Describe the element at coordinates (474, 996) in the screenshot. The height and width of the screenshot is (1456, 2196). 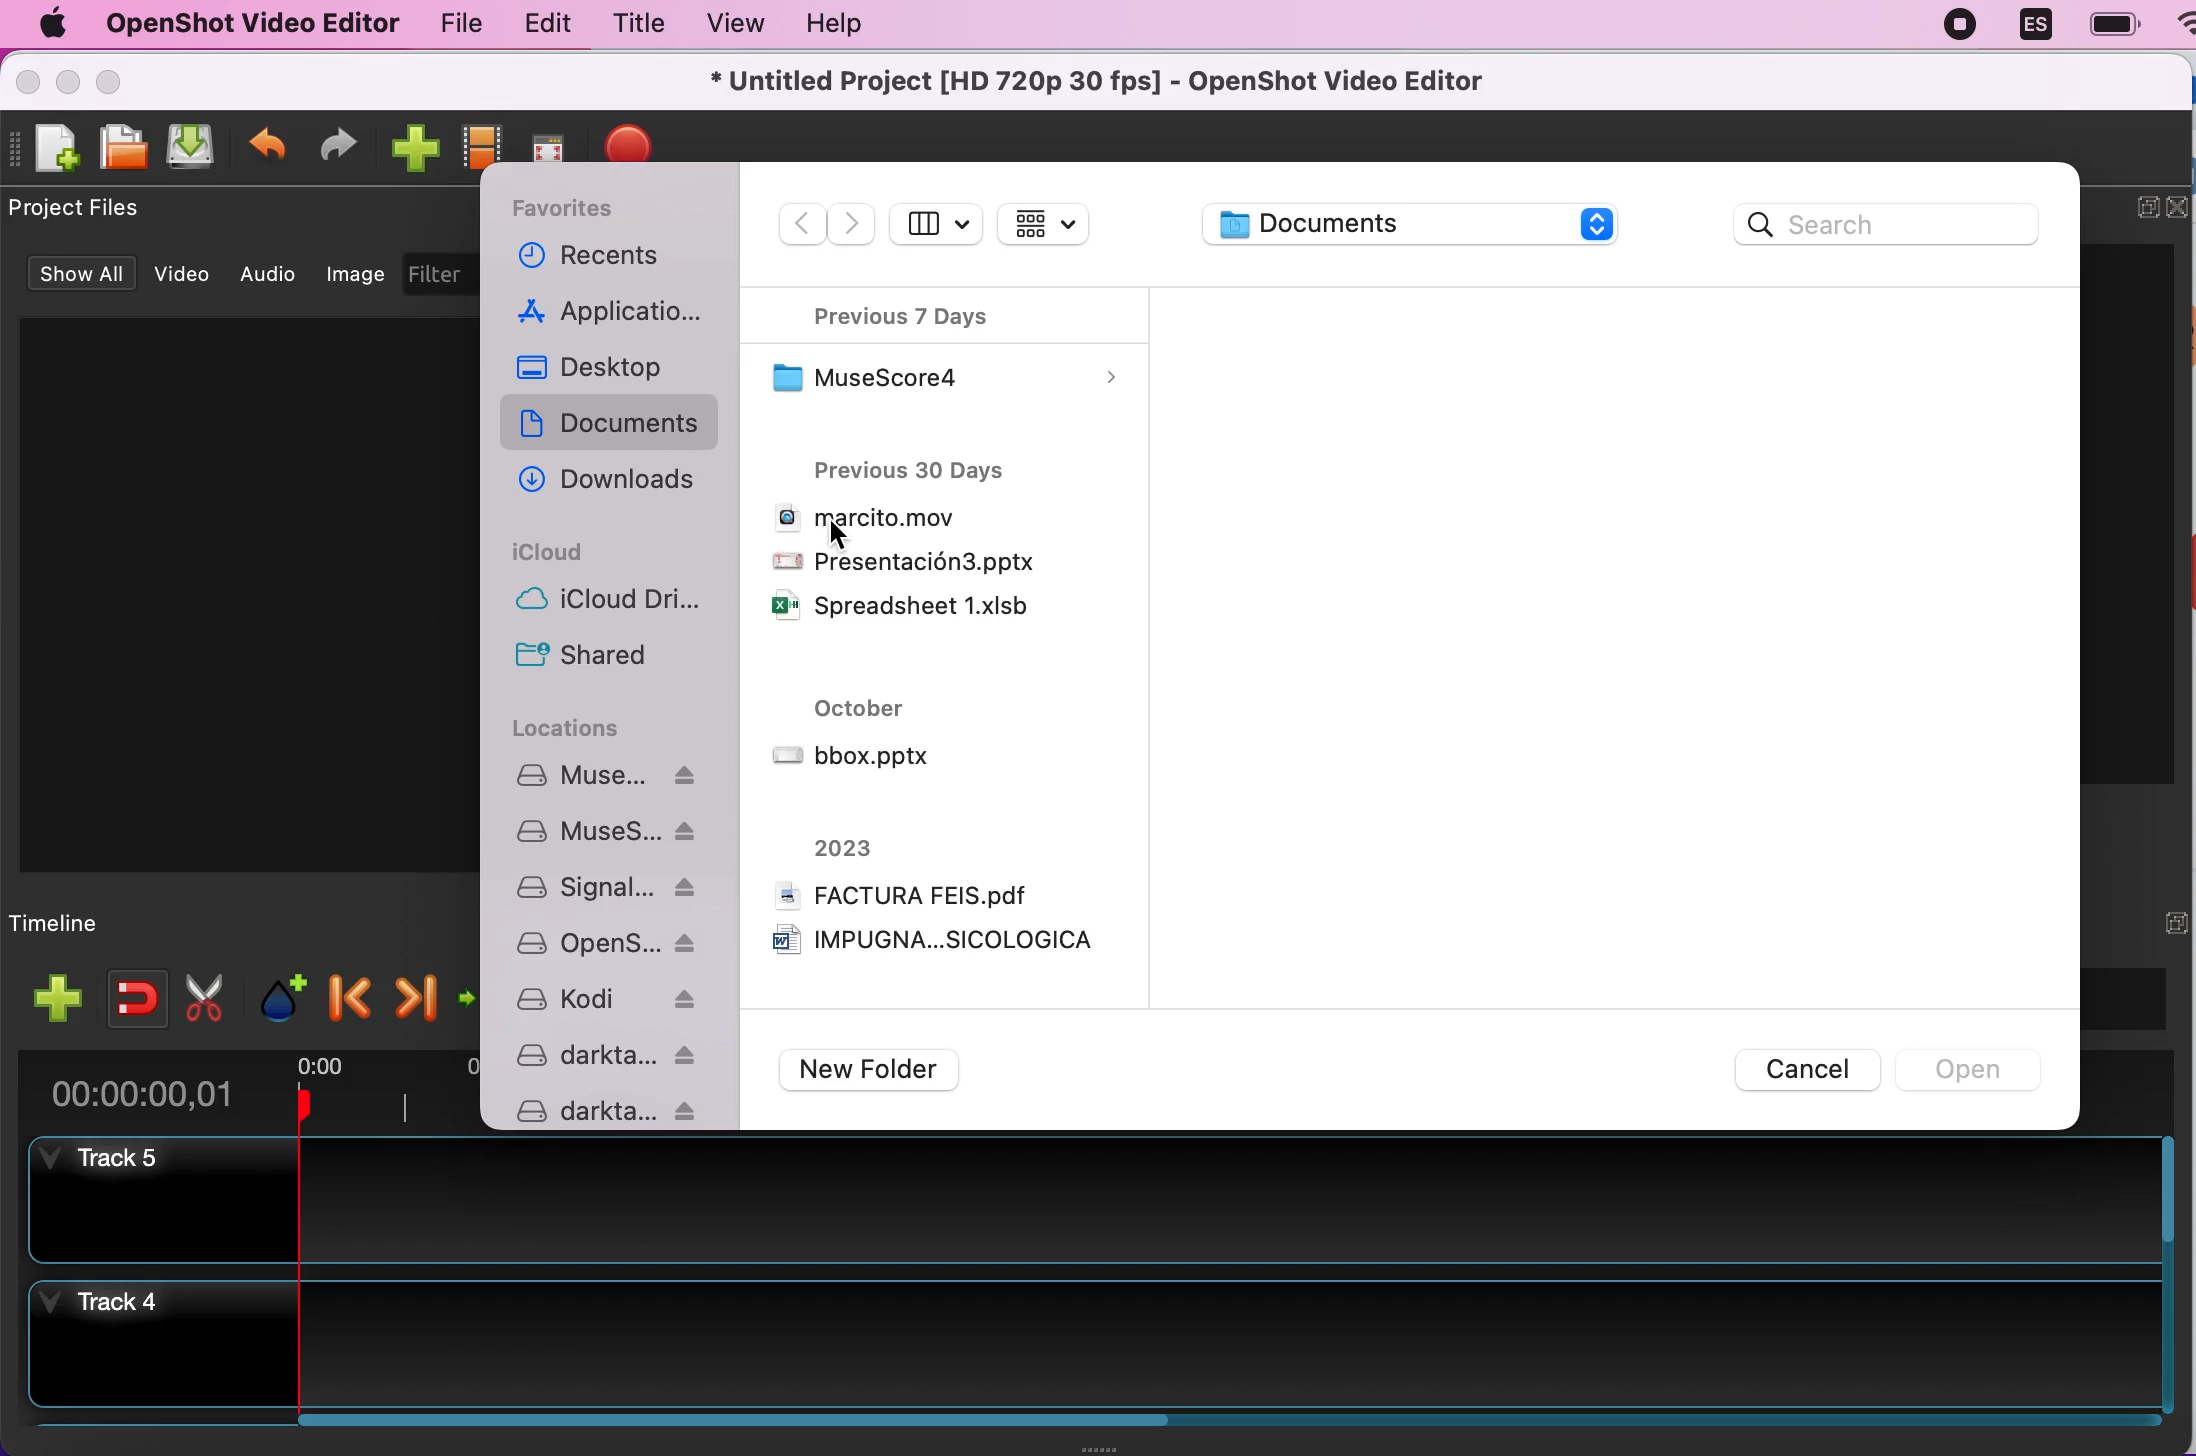
I see `center the timeline` at that location.